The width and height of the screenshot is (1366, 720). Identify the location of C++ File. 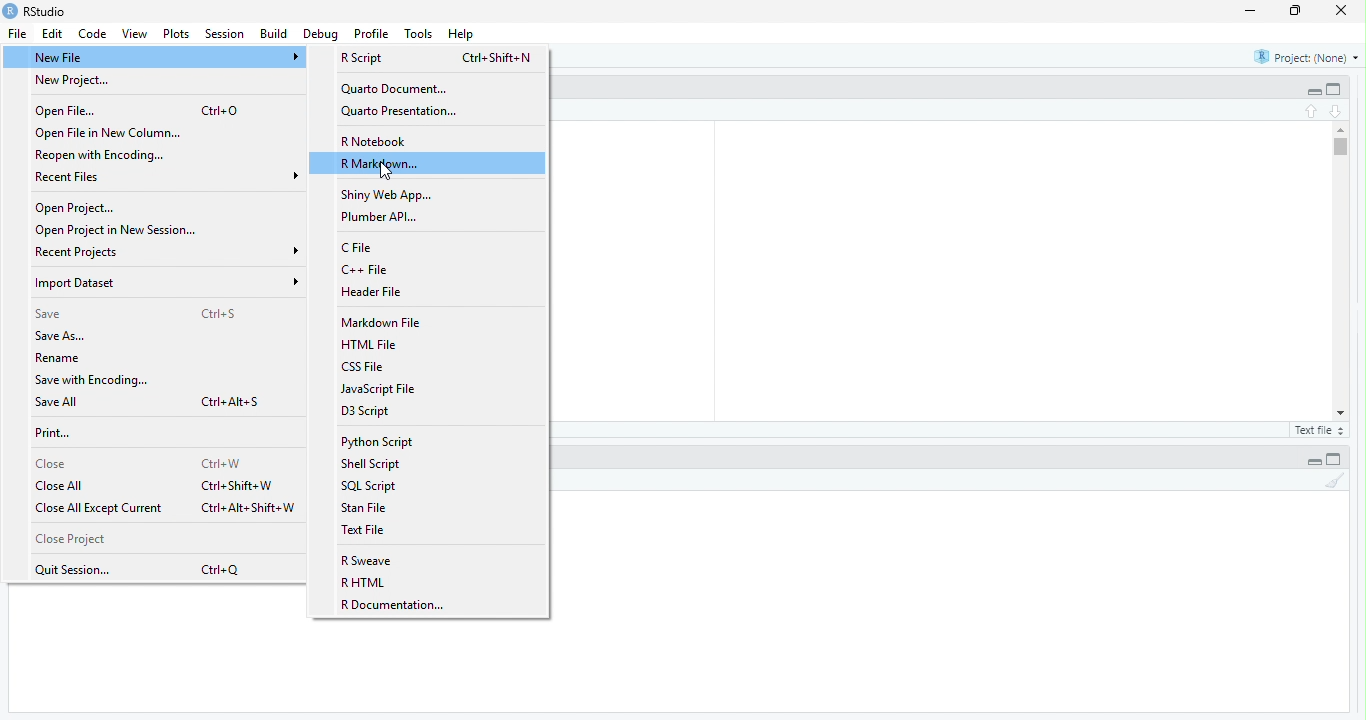
(368, 268).